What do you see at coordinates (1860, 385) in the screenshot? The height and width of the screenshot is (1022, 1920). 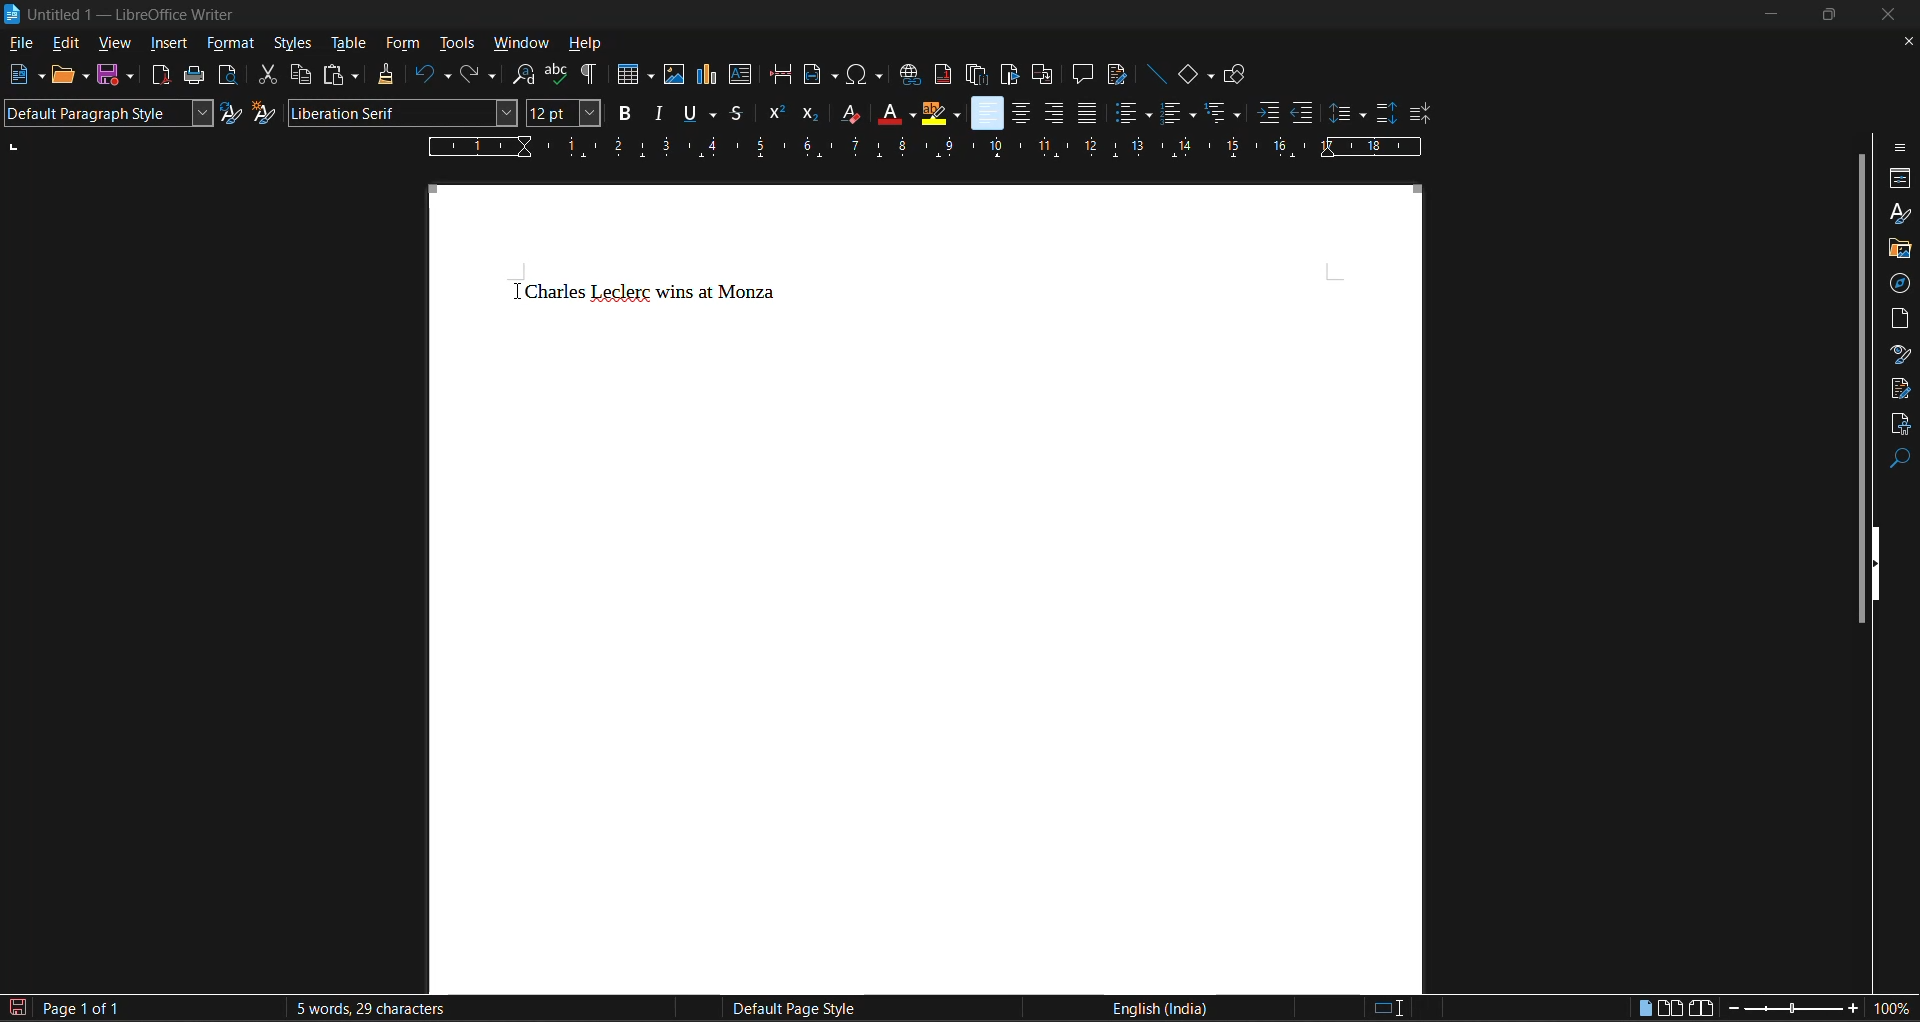 I see `vertical slide bar` at bounding box center [1860, 385].